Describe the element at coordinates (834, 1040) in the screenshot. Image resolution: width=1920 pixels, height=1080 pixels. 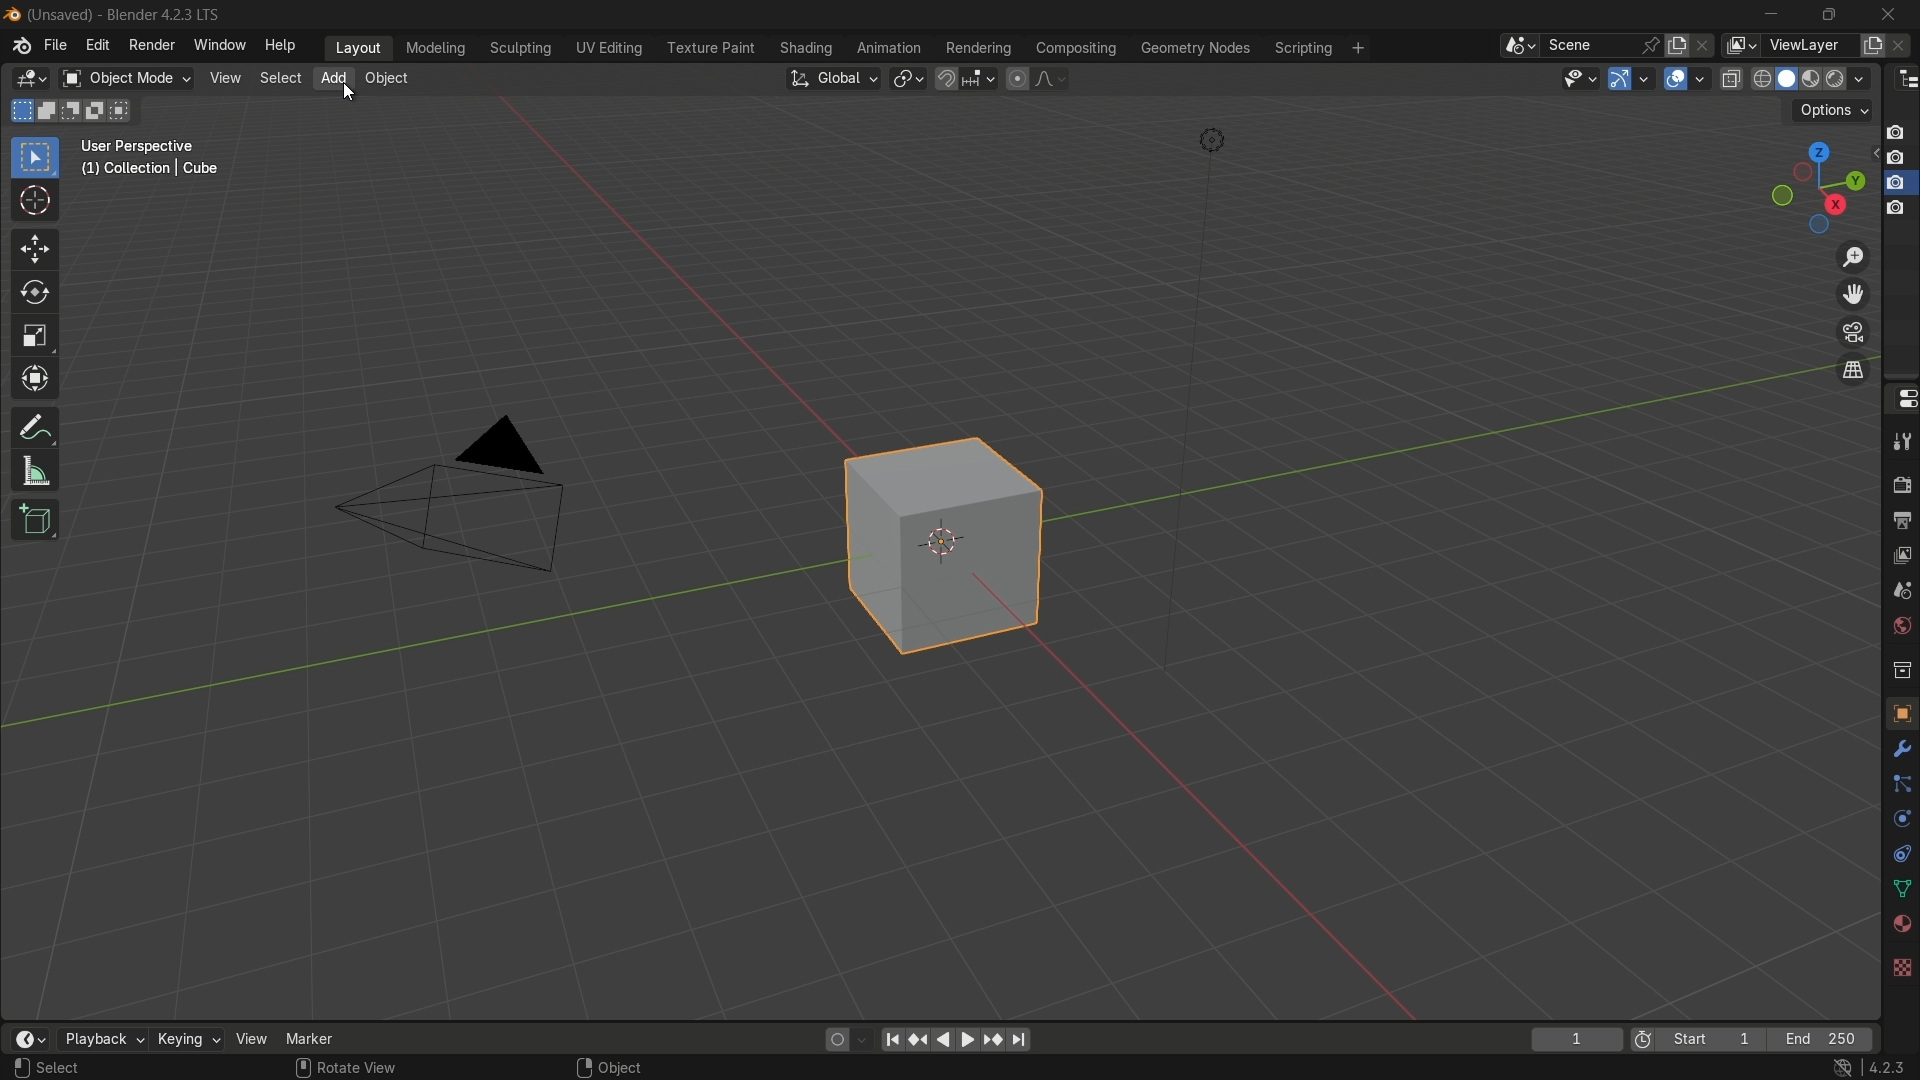
I see `auto keying` at that location.